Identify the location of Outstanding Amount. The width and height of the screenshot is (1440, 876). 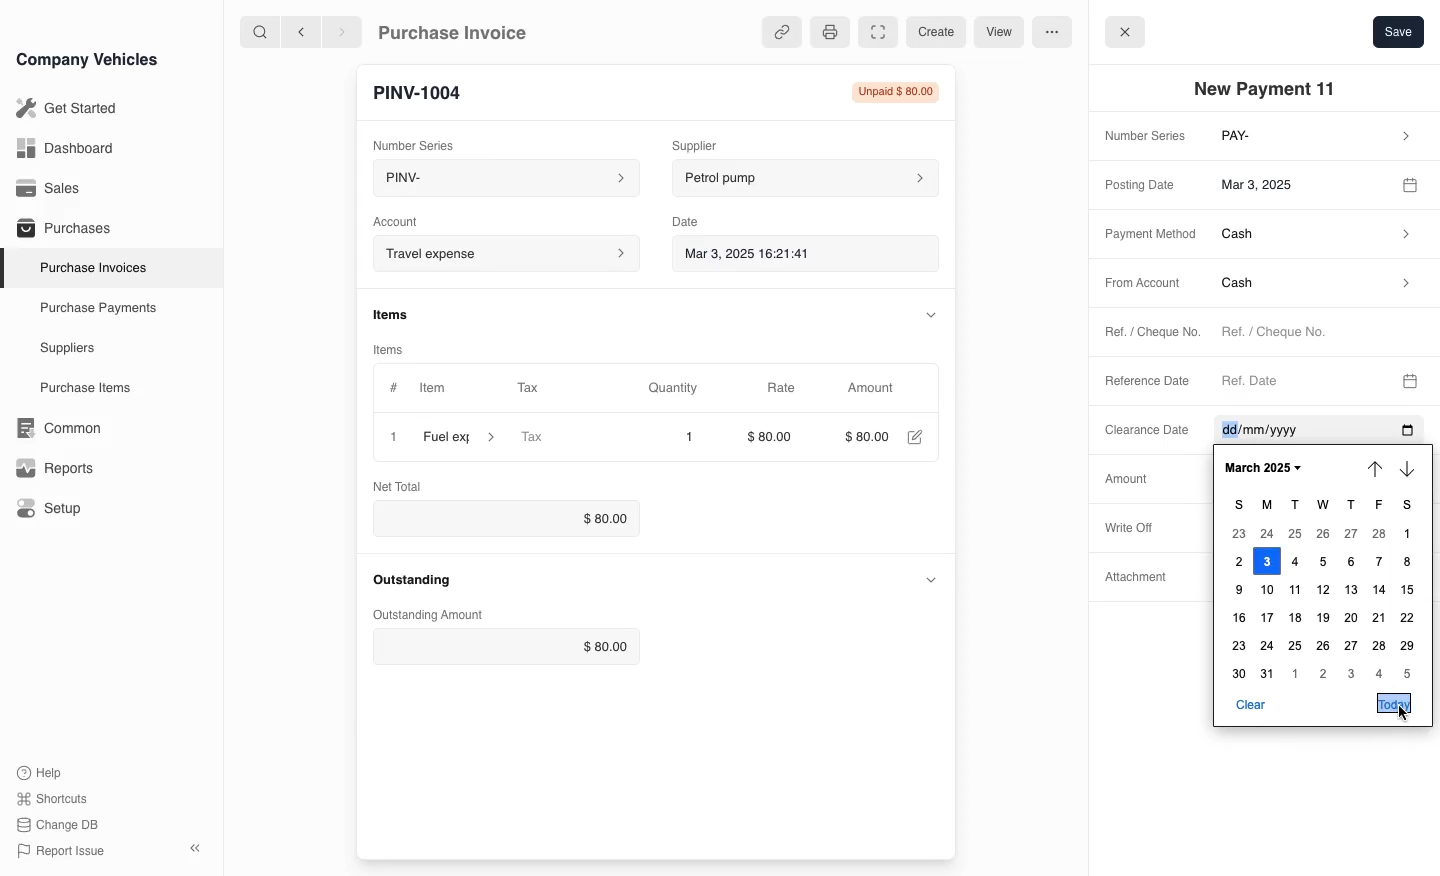
(424, 615).